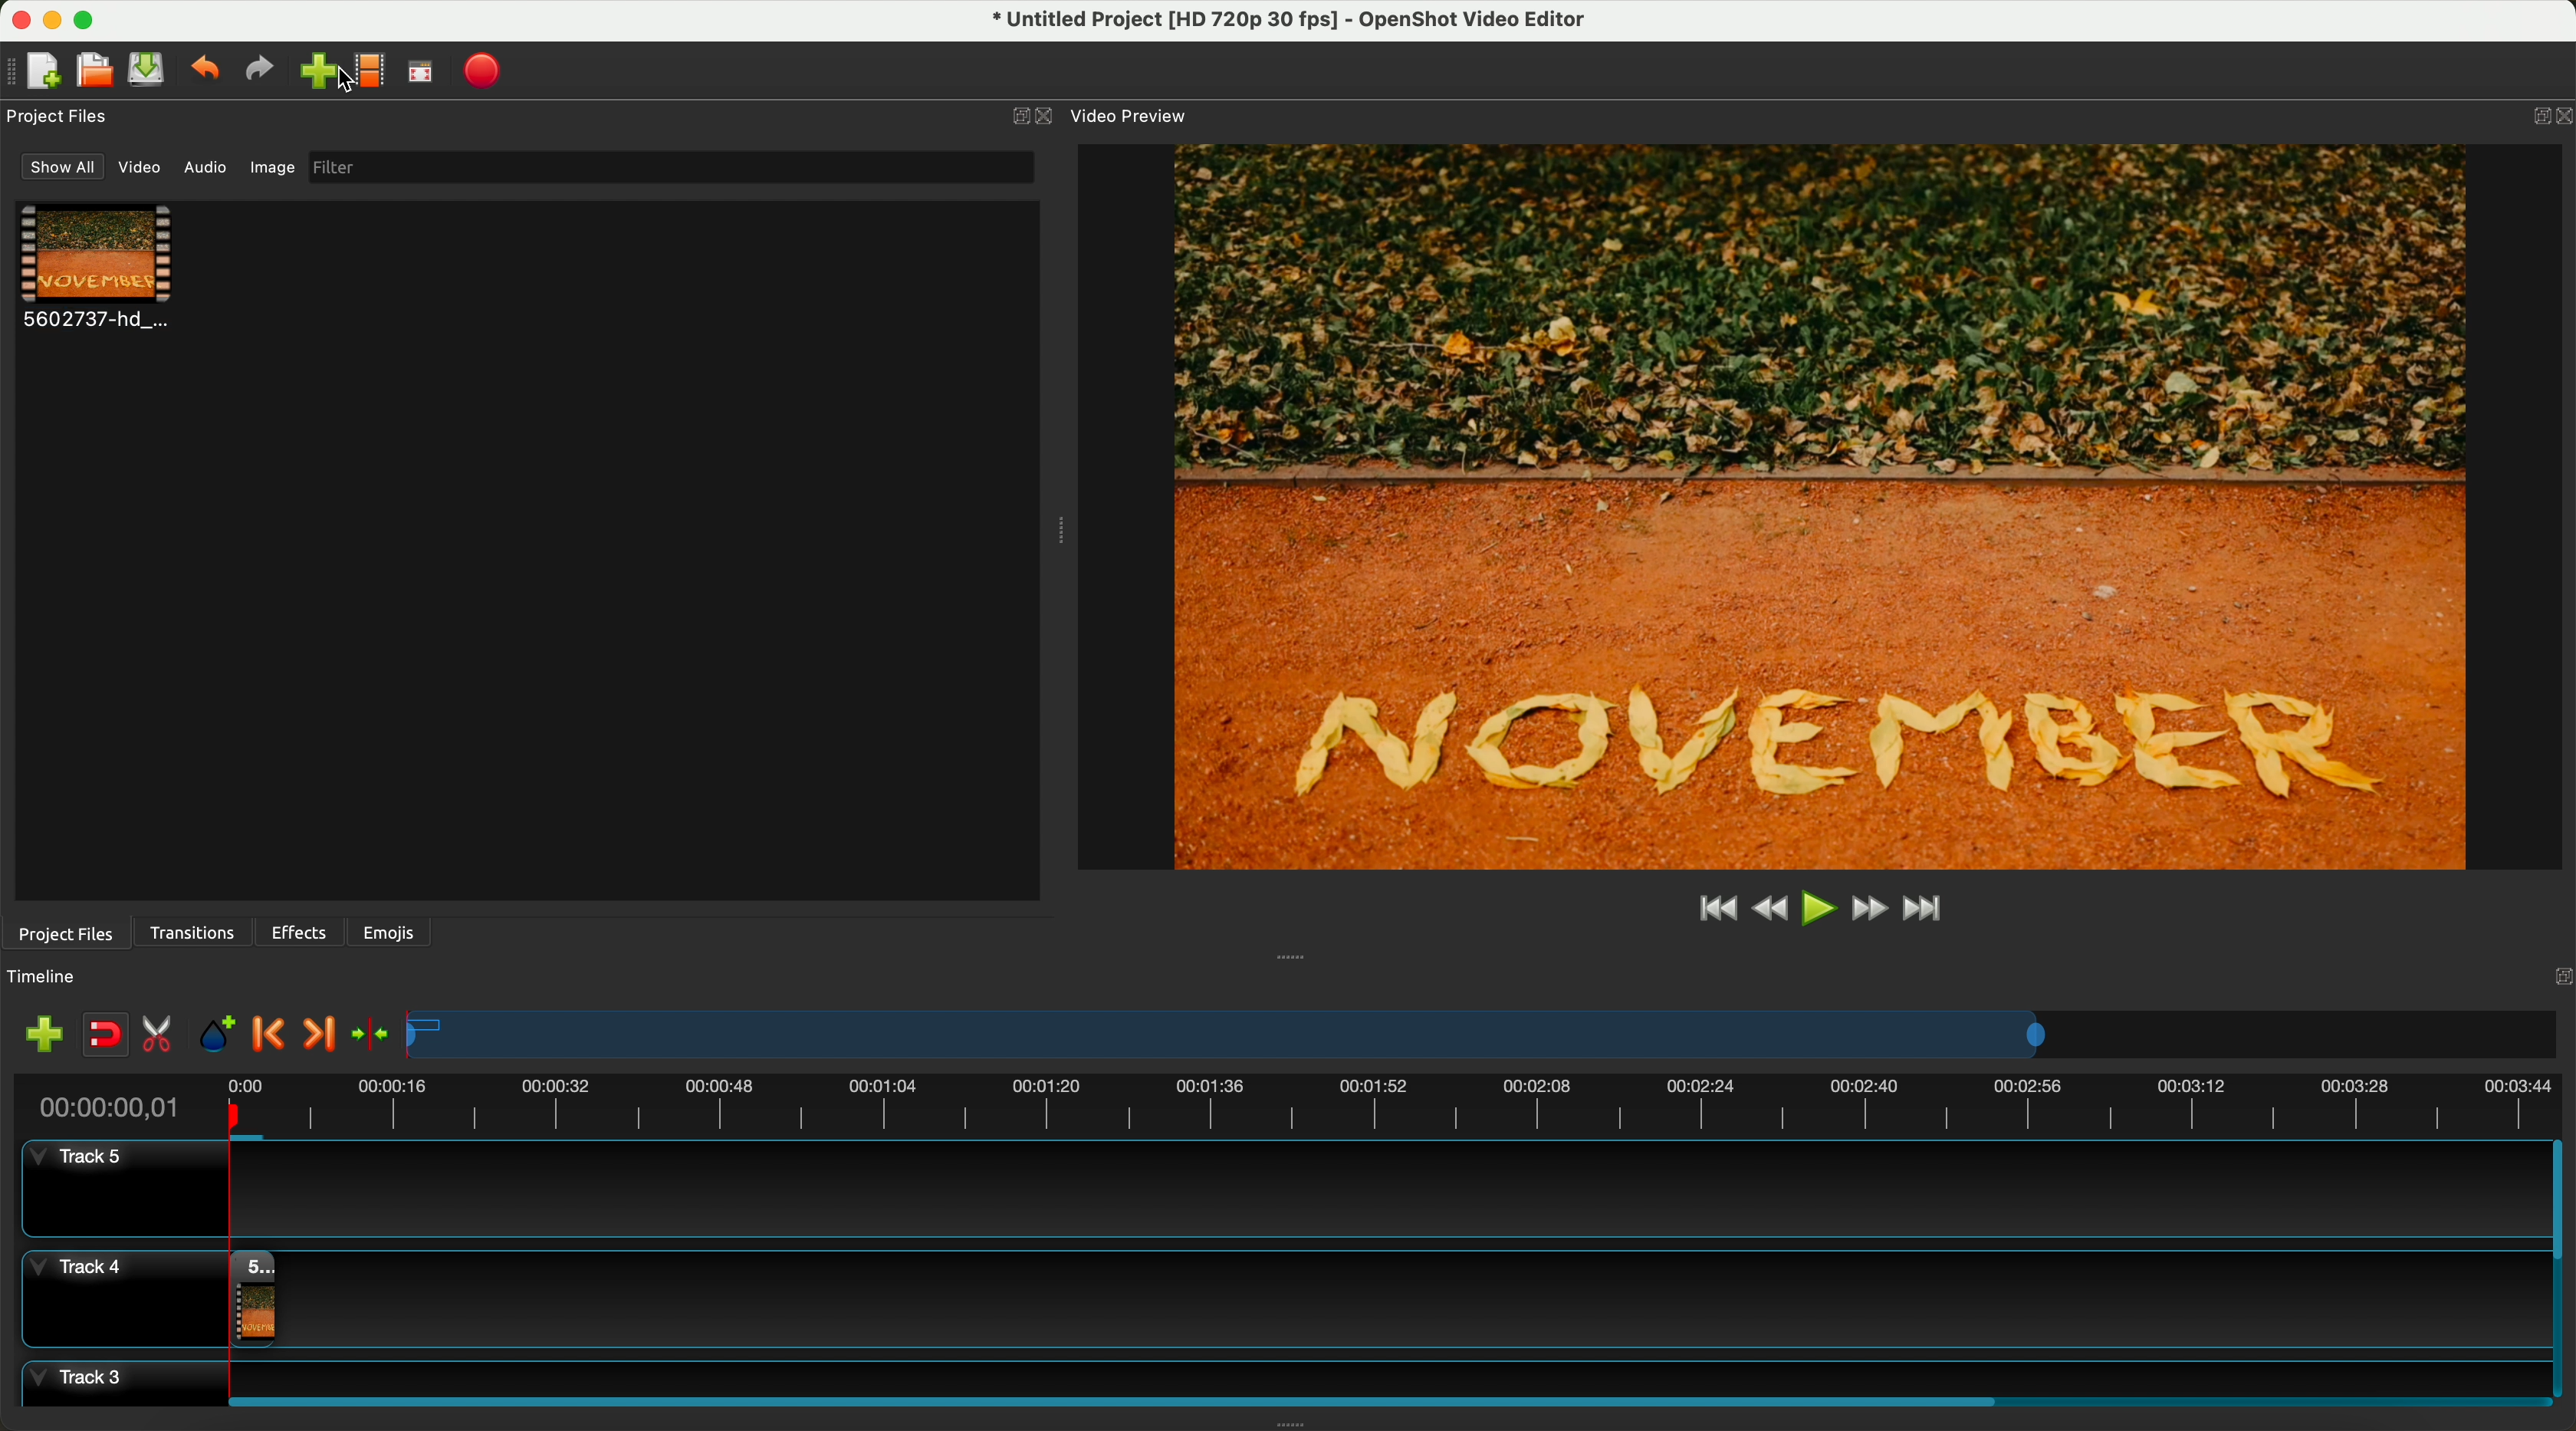 This screenshot has height=1431, width=2576. What do you see at coordinates (195, 933) in the screenshot?
I see `transitions` at bounding box center [195, 933].